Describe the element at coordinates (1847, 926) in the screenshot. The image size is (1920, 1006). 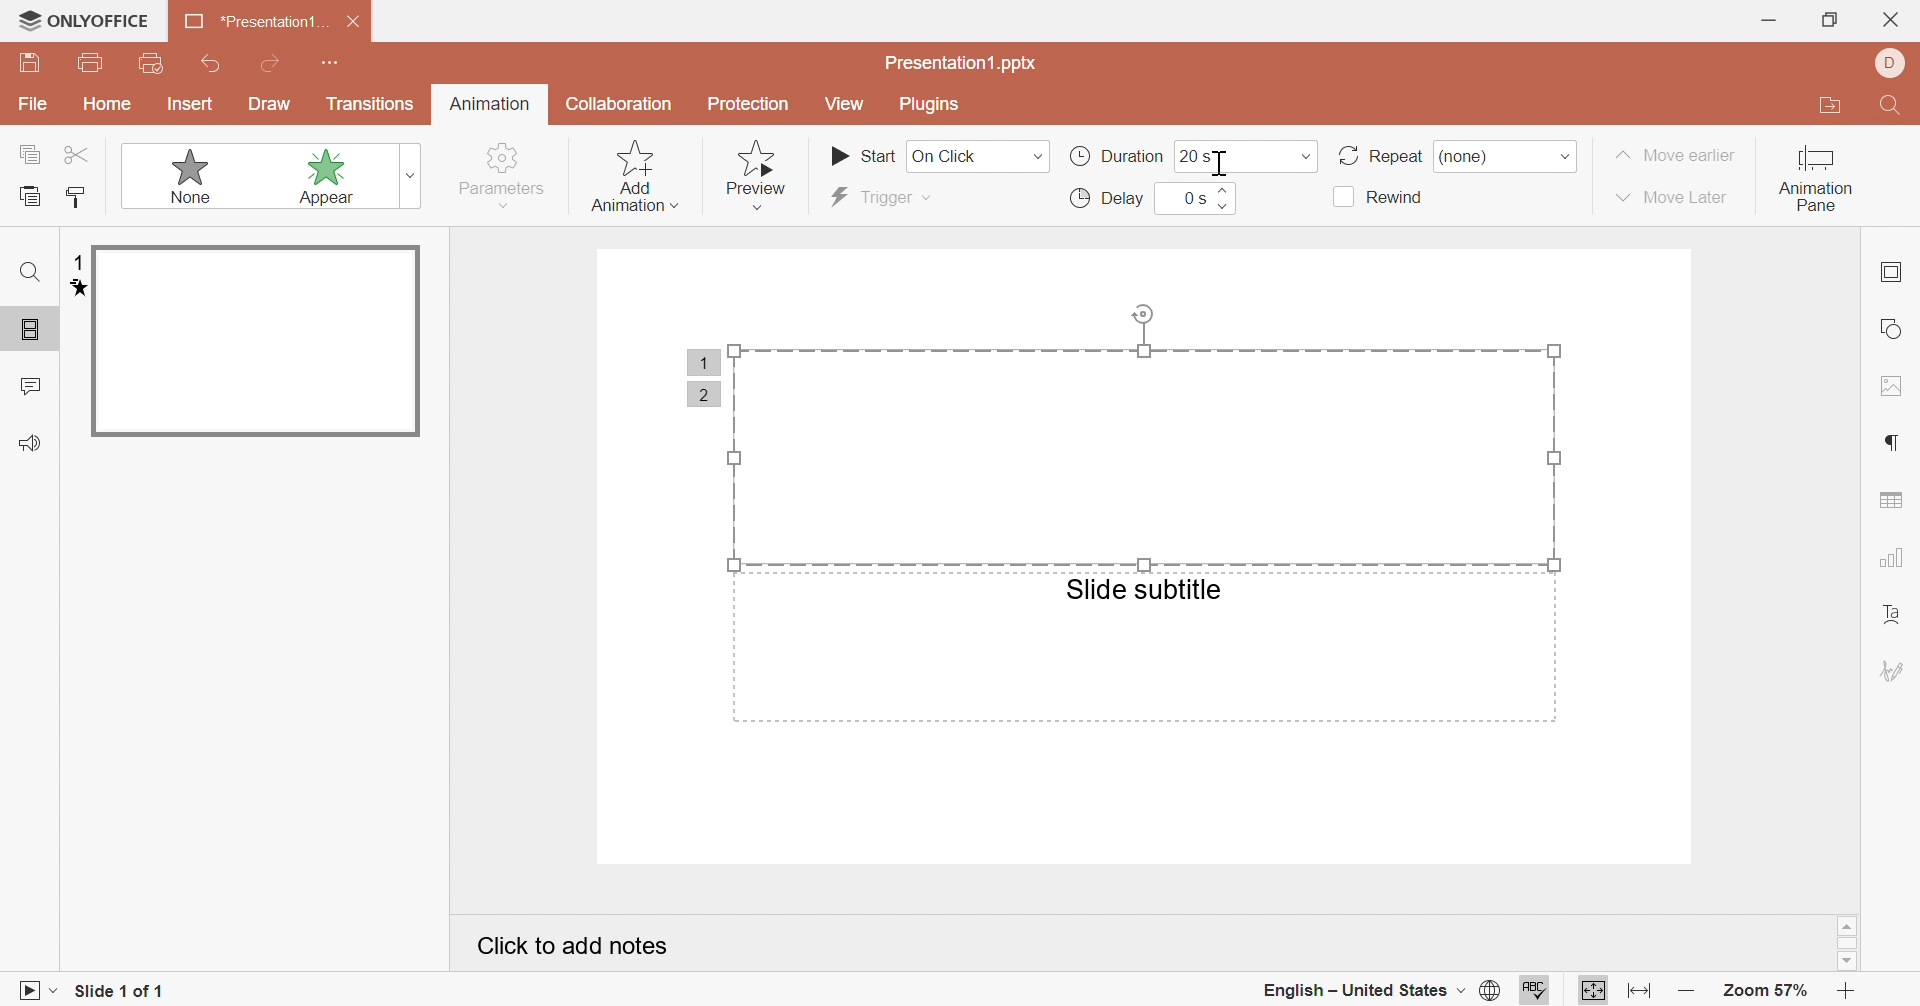
I see `scroll up` at that location.